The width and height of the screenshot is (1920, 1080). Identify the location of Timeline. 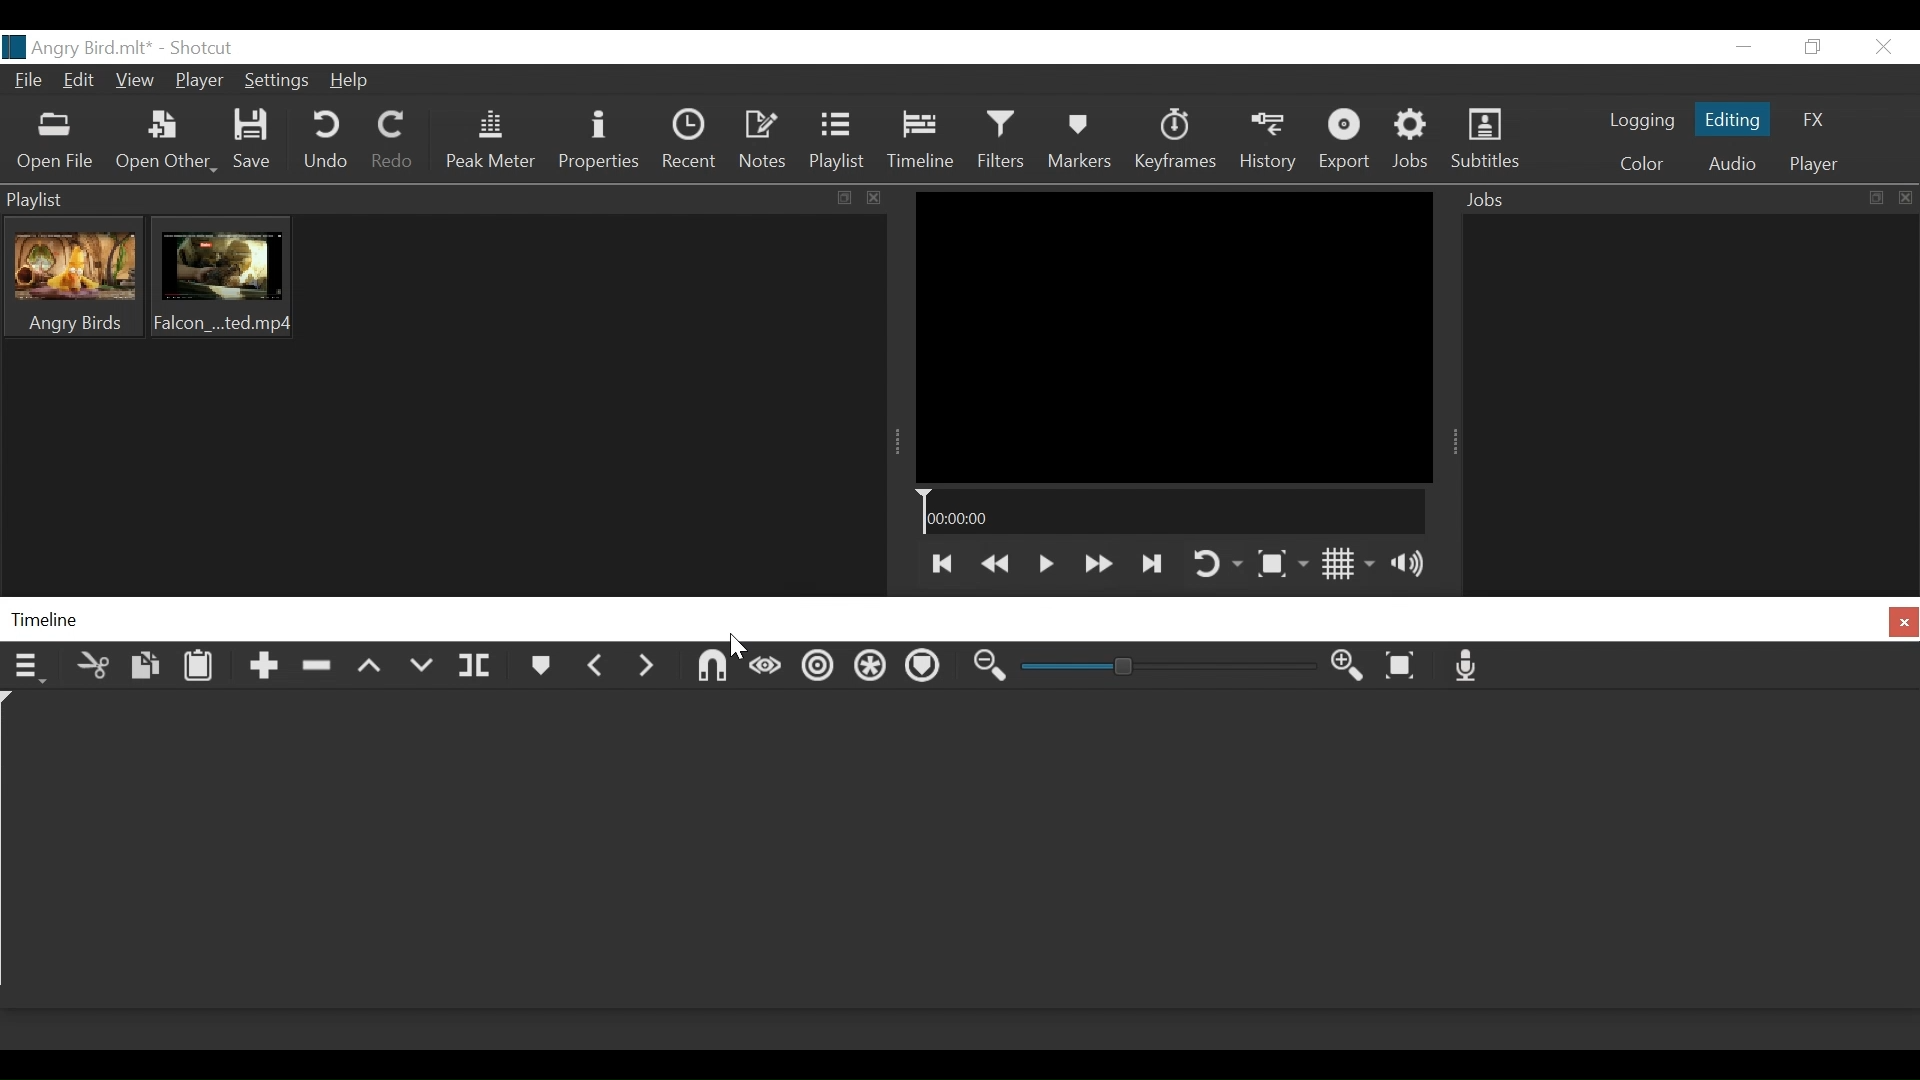
(1171, 513).